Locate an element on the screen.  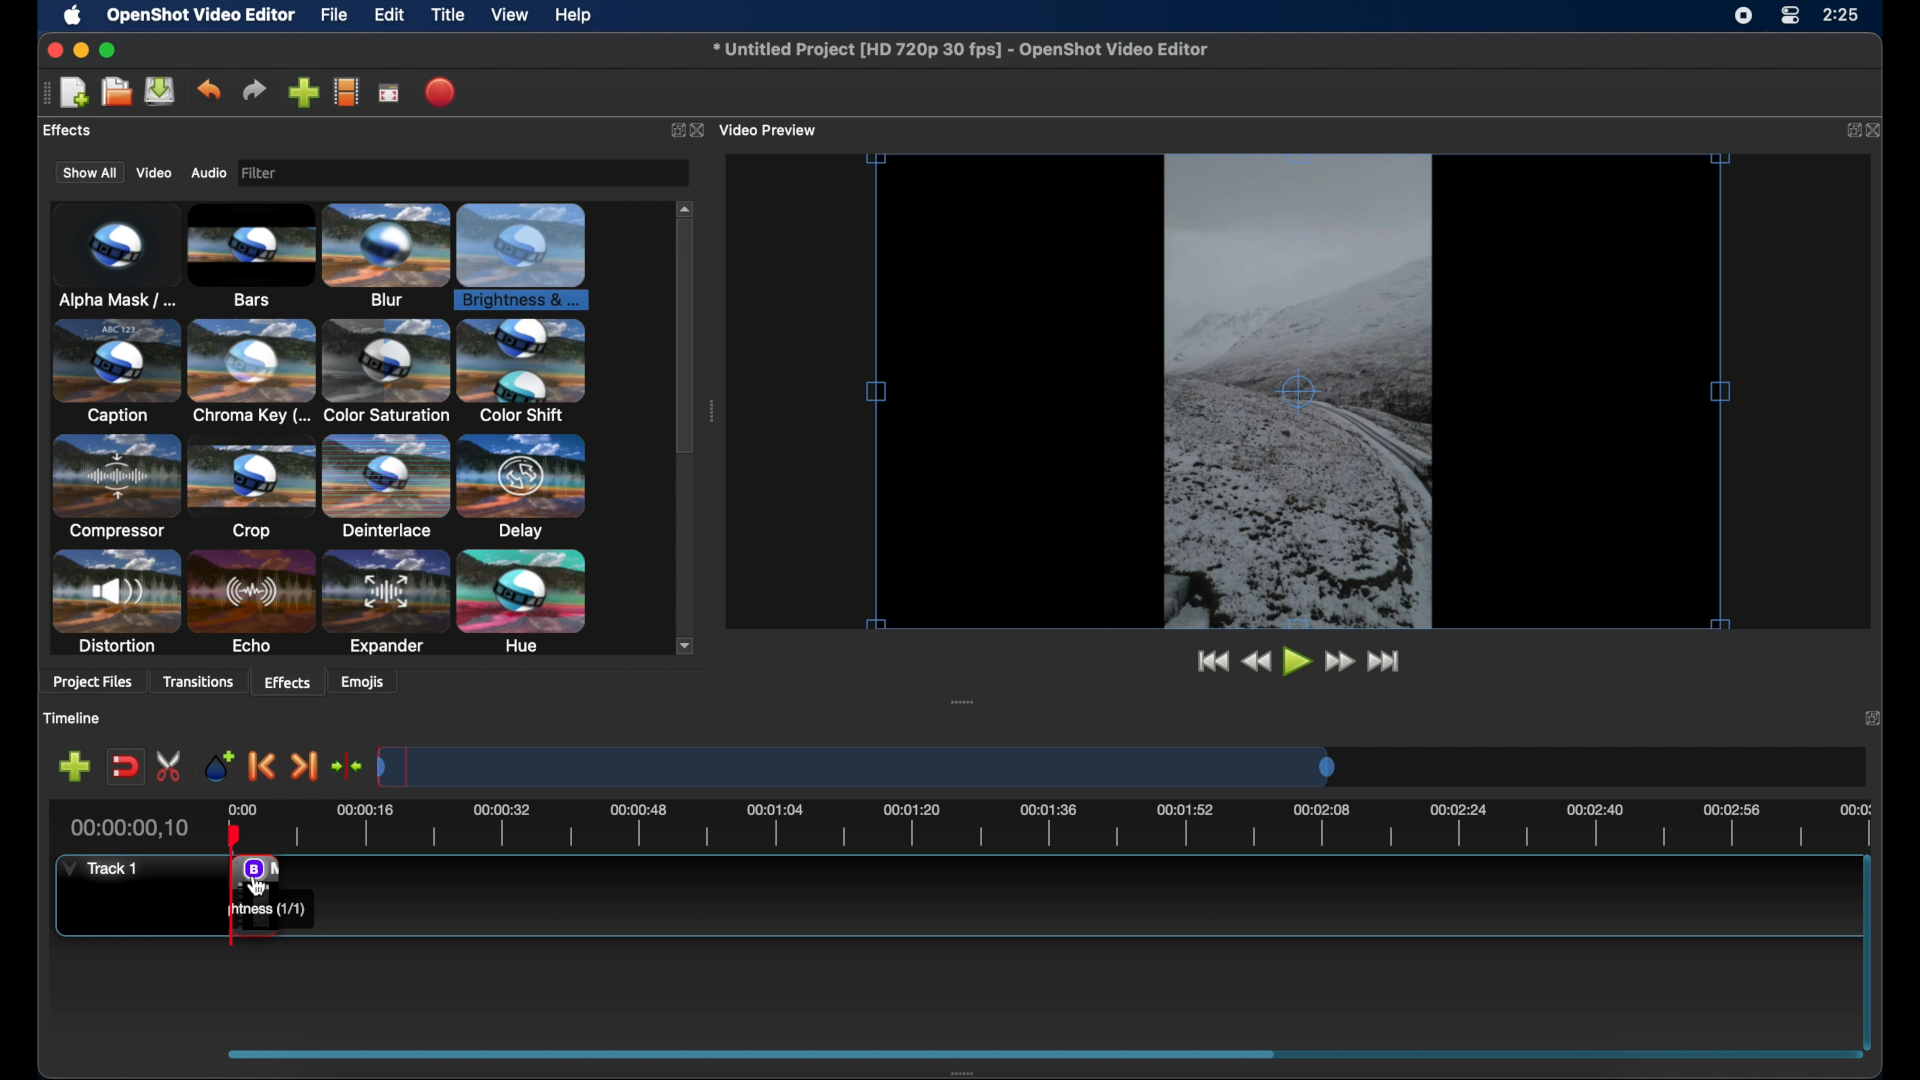
show all is located at coordinates (88, 172).